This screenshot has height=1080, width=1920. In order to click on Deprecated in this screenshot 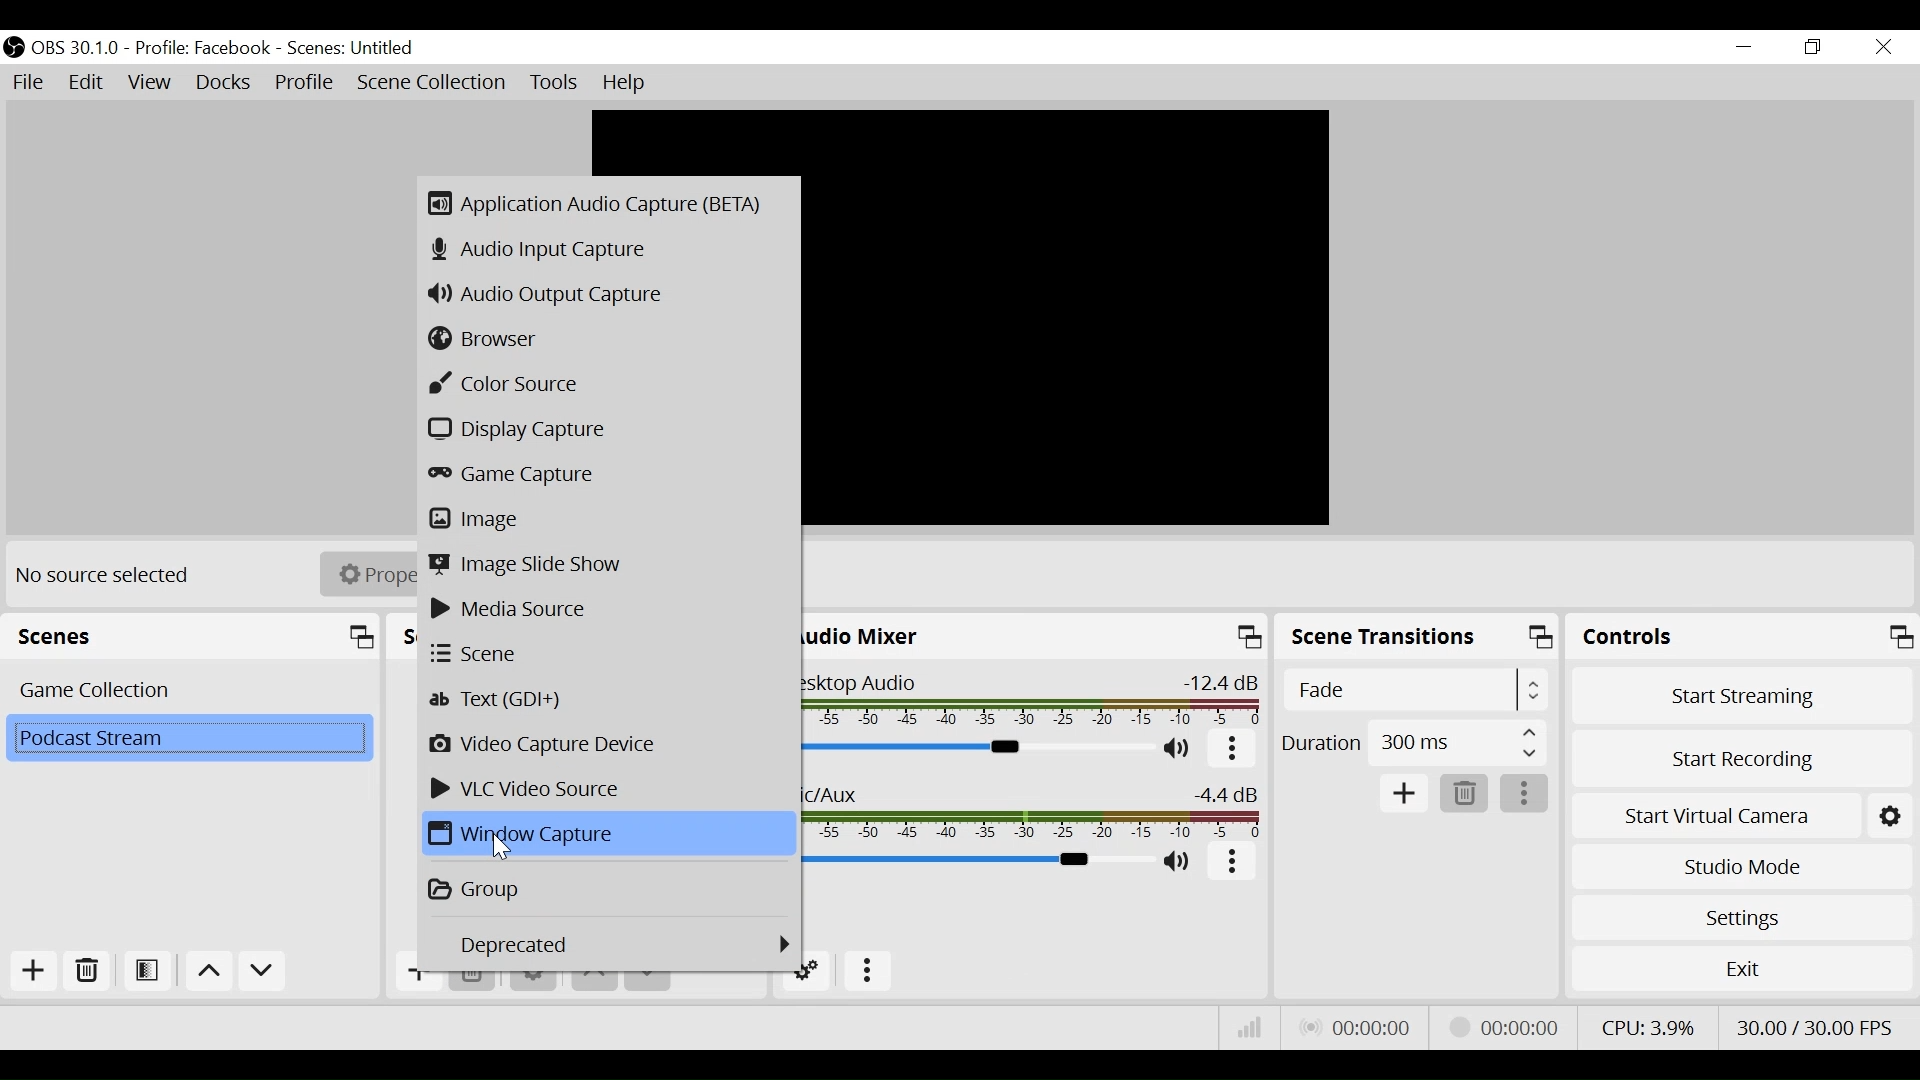, I will do `click(628, 945)`.